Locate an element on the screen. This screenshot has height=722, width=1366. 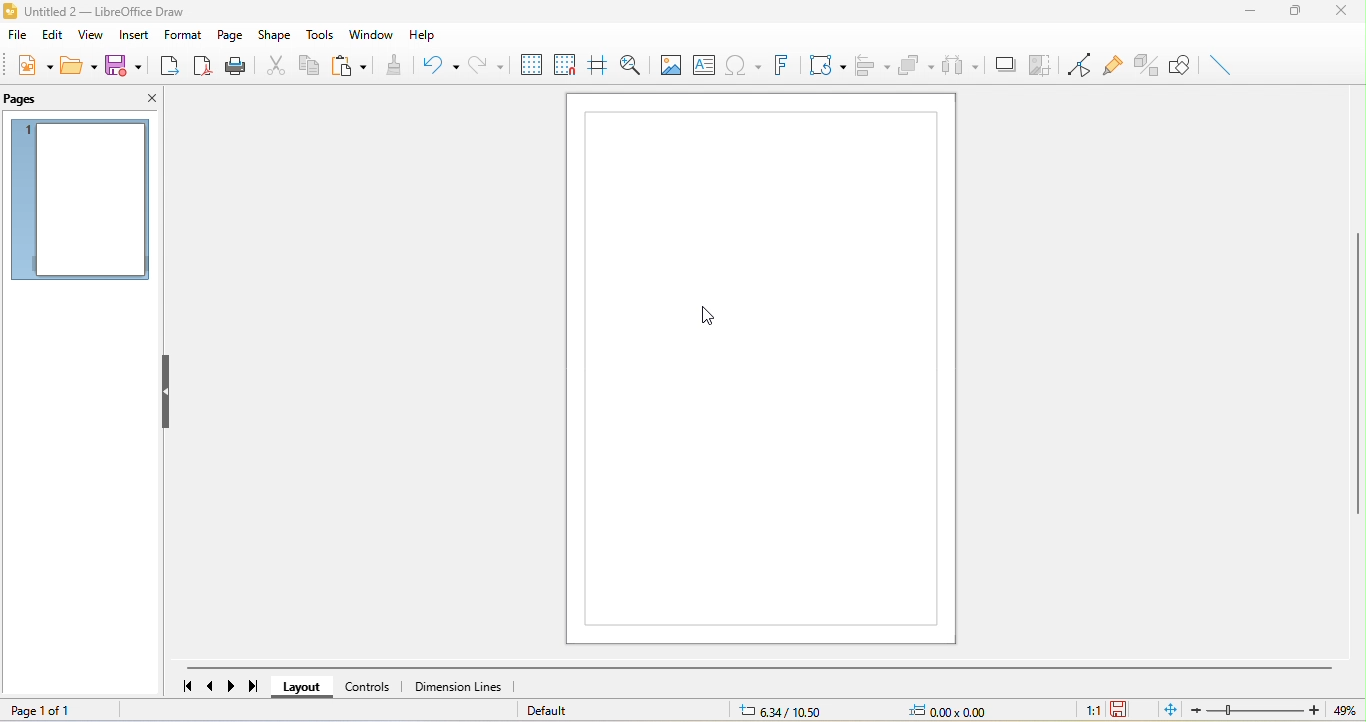
first page is located at coordinates (187, 687).